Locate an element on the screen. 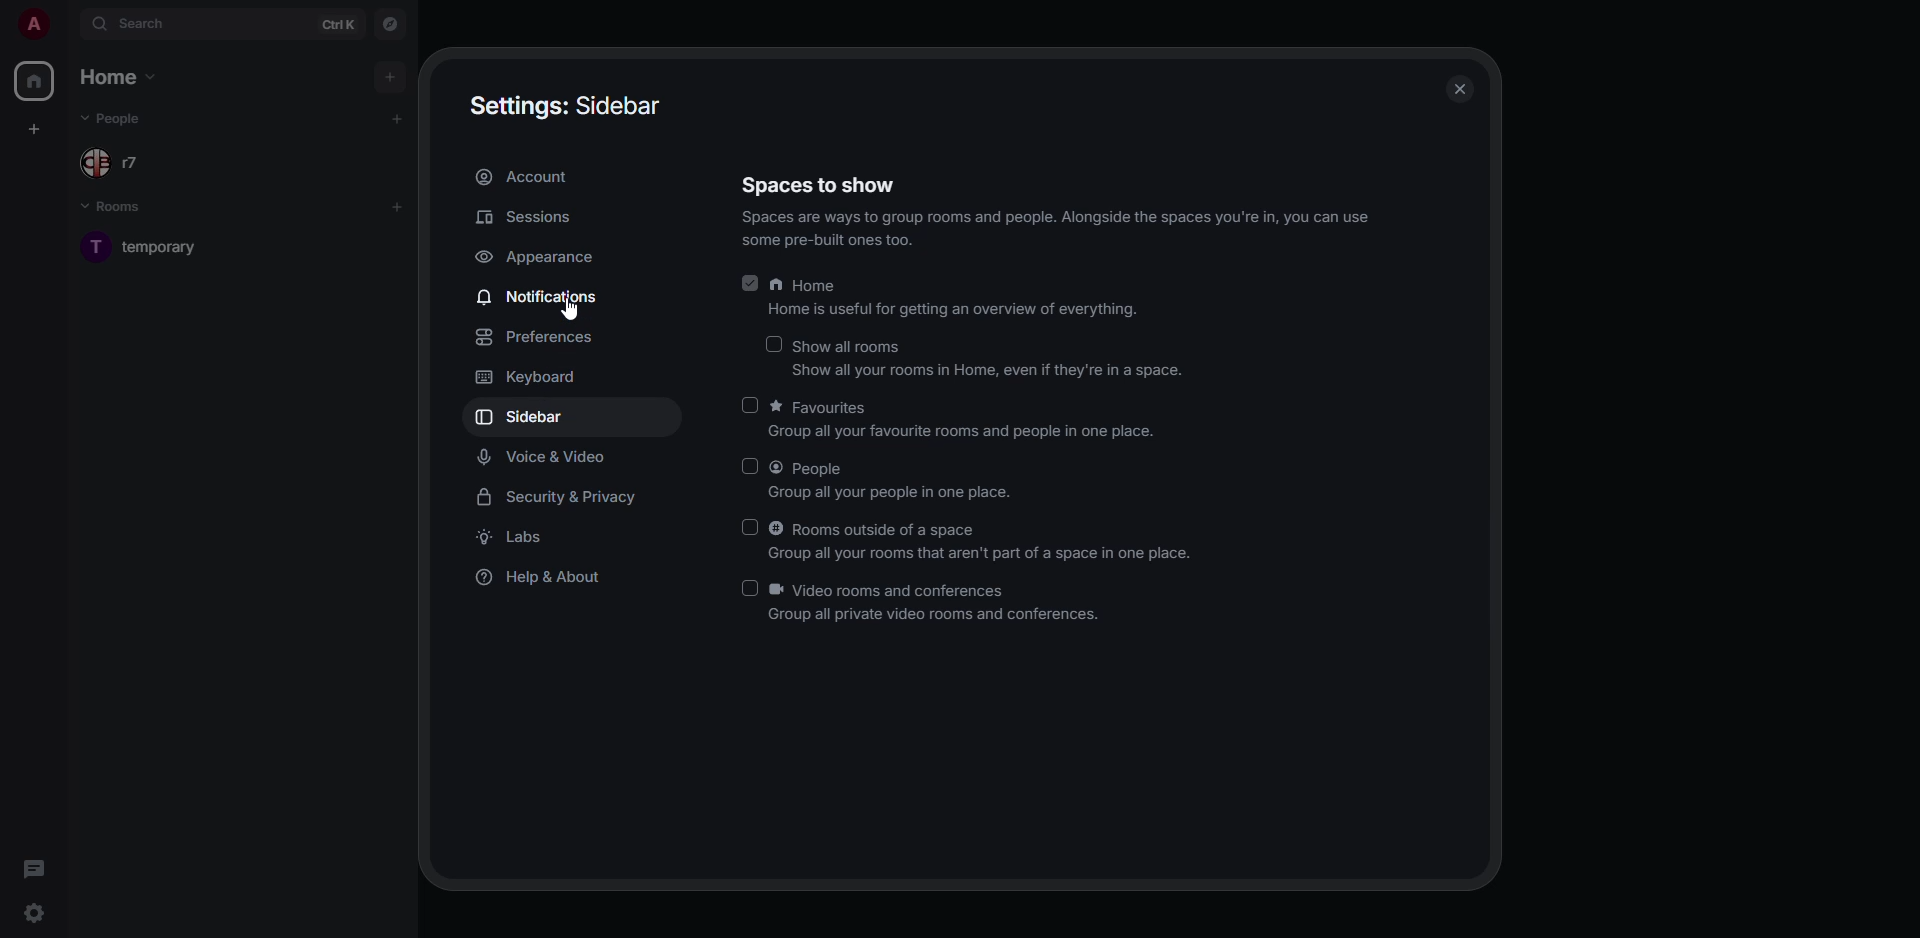 The image size is (1920, 938). home is located at coordinates (37, 84).